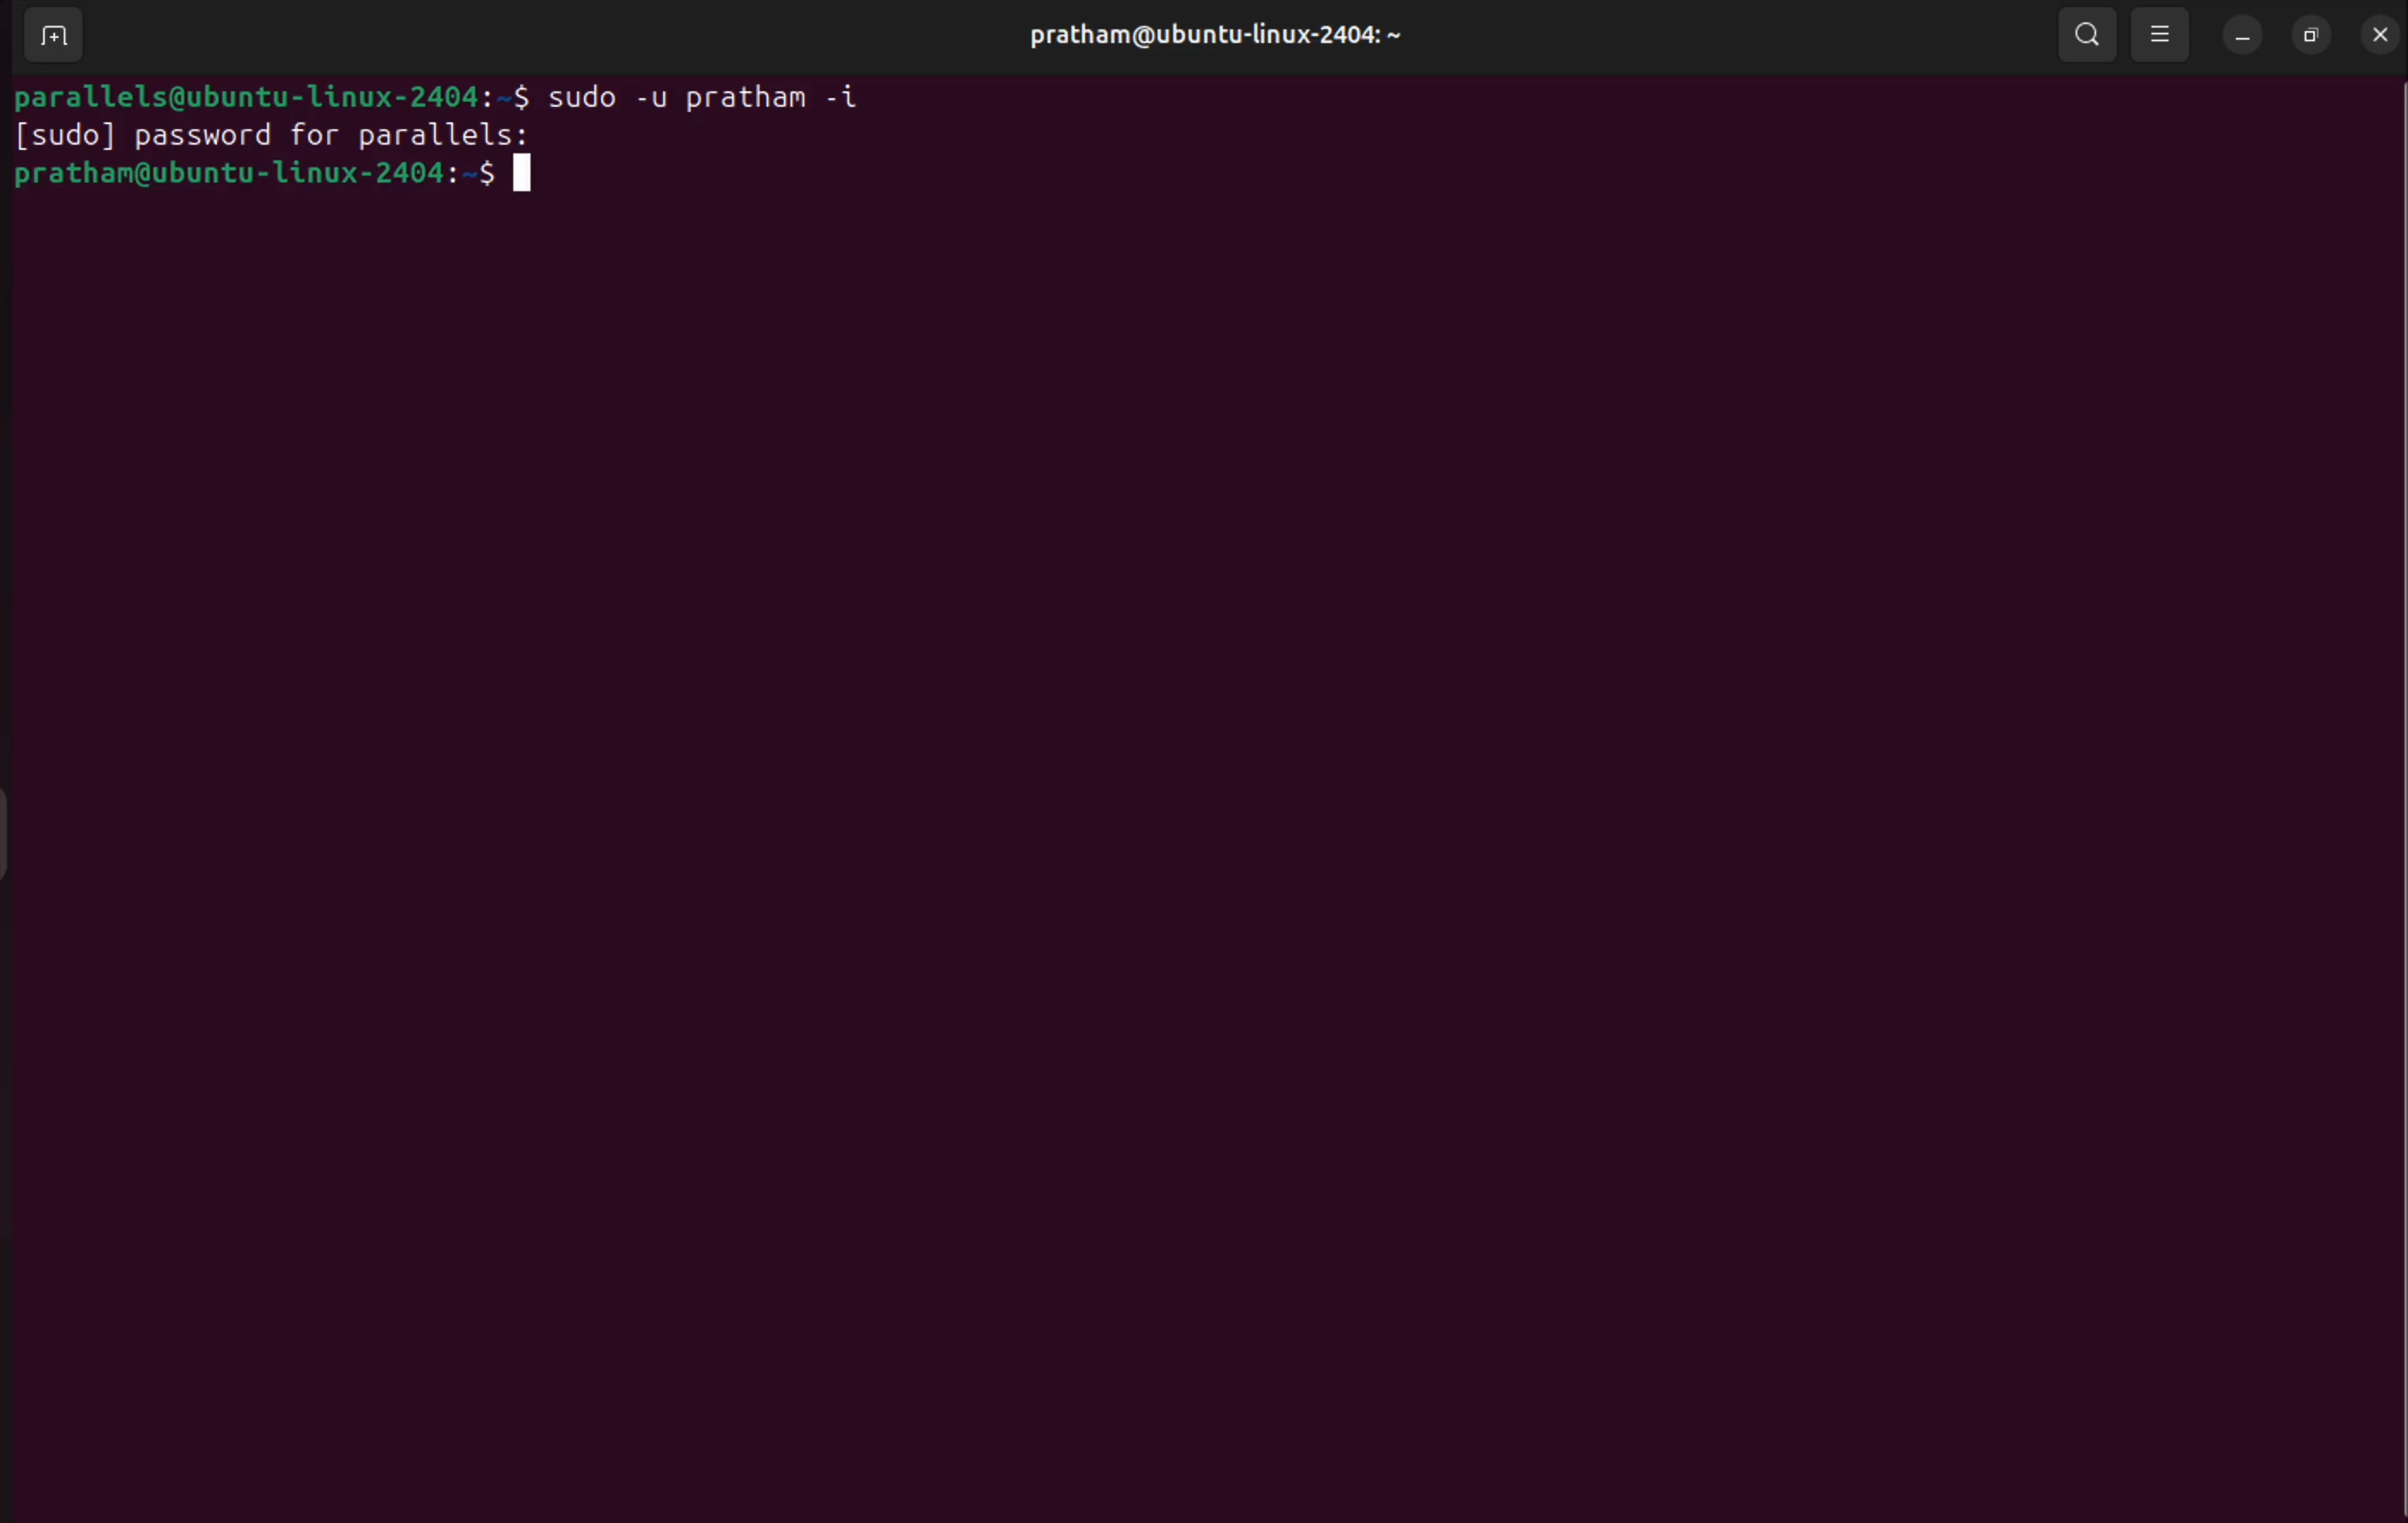  What do you see at coordinates (2166, 30) in the screenshot?
I see `view options` at bounding box center [2166, 30].